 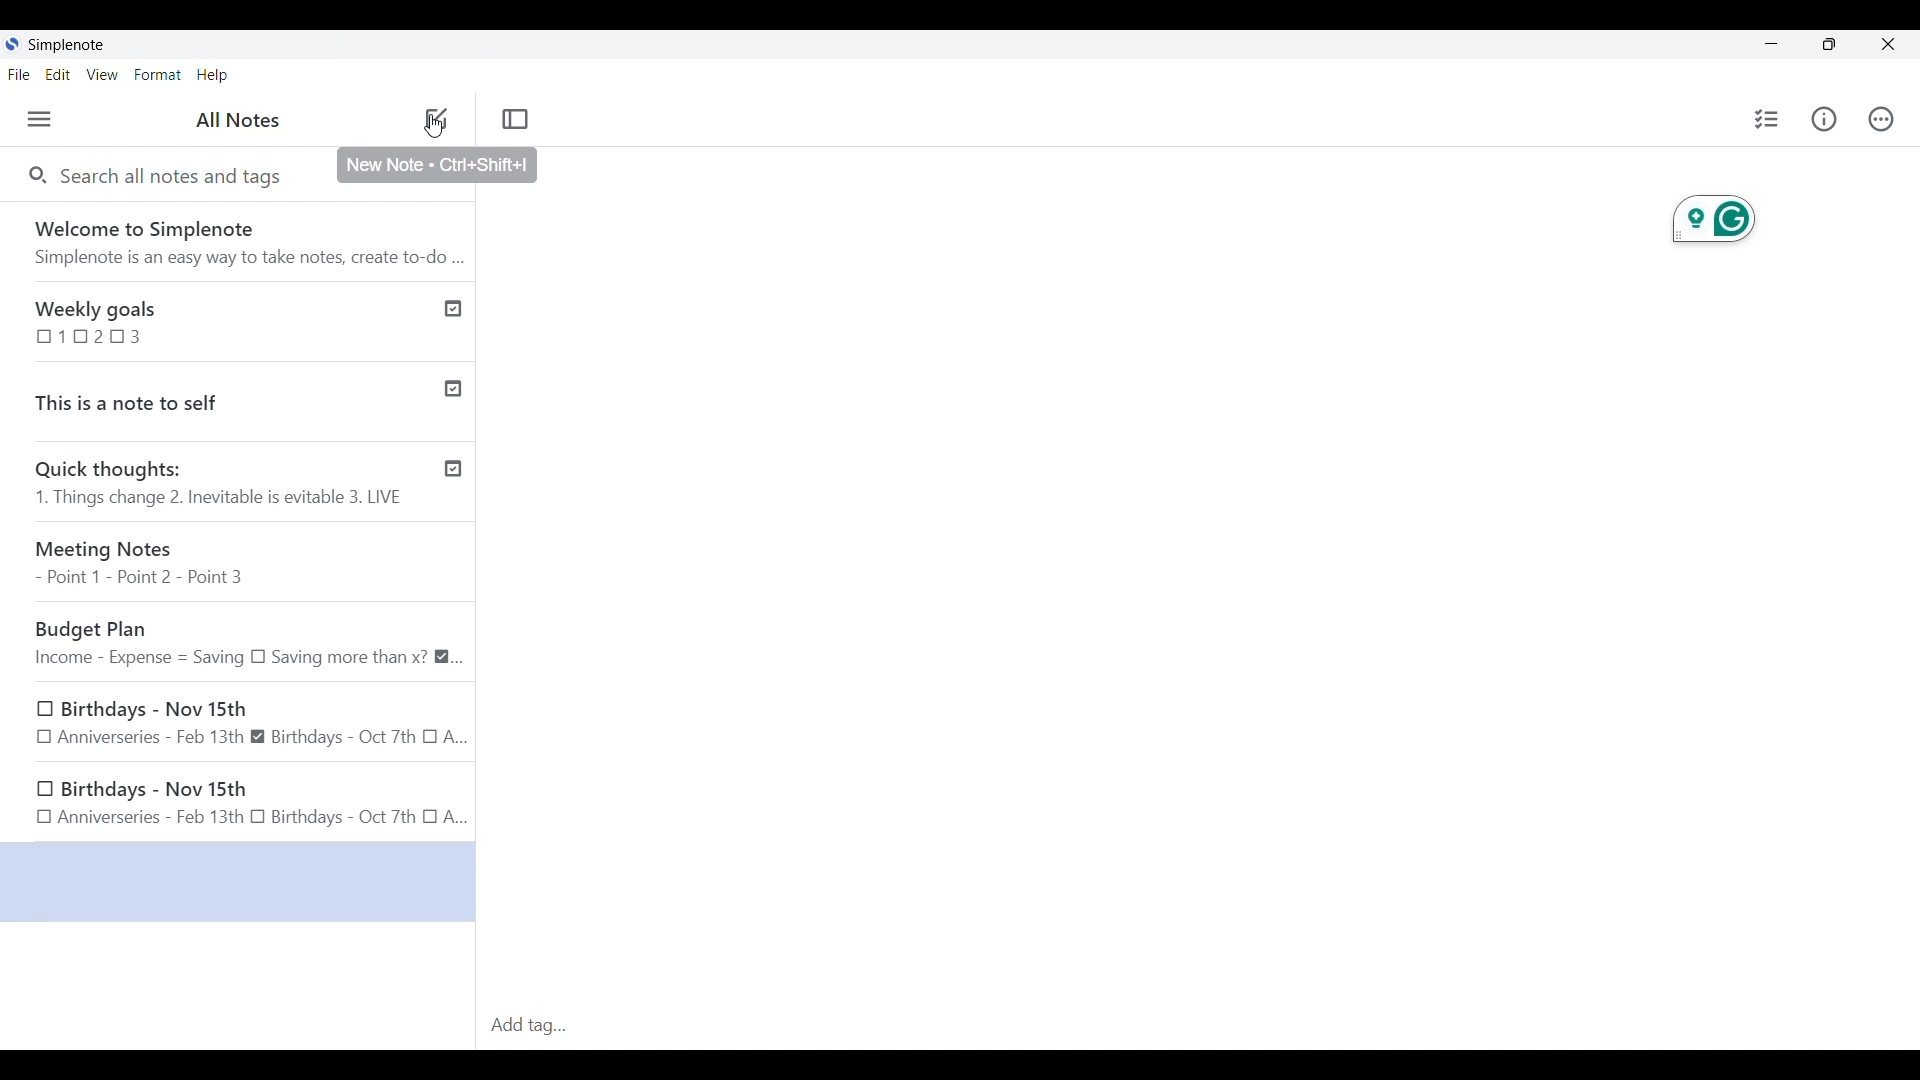 I want to click on Extension for current note, so click(x=1713, y=219).